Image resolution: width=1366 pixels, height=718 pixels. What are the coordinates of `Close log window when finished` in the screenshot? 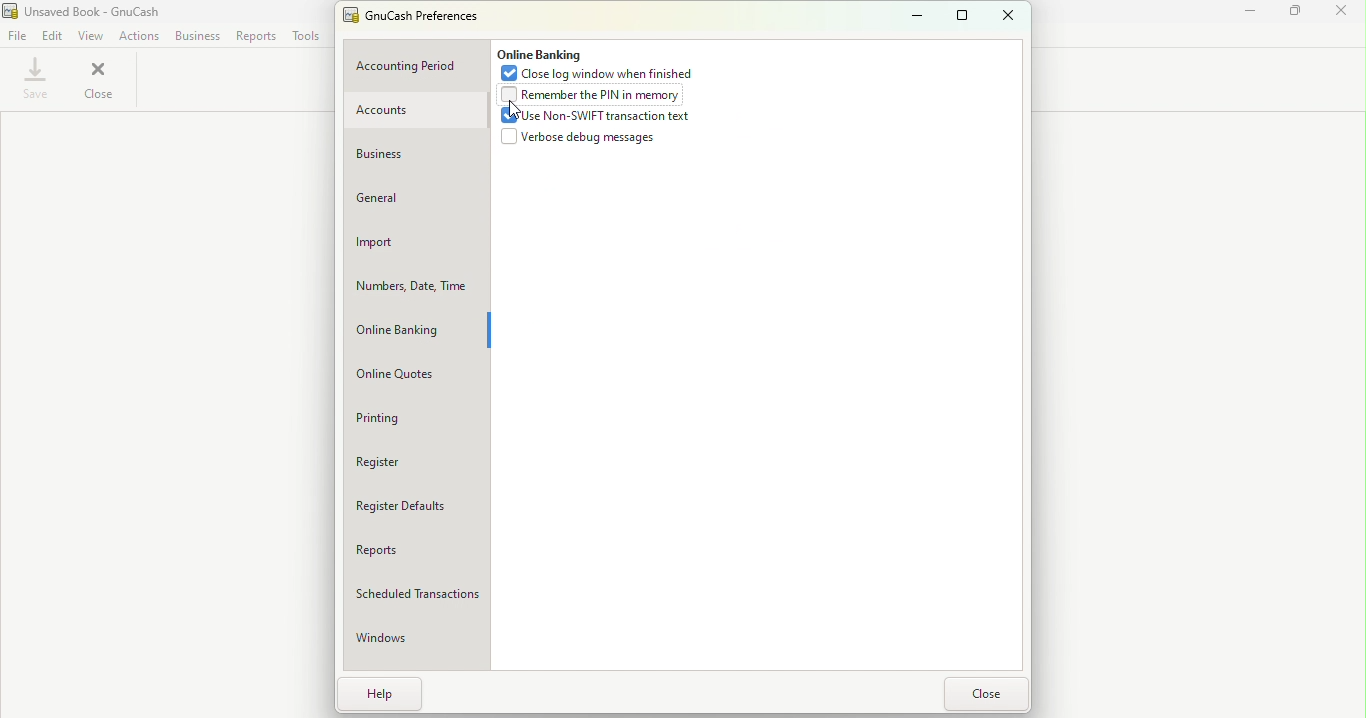 It's located at (603, 75).